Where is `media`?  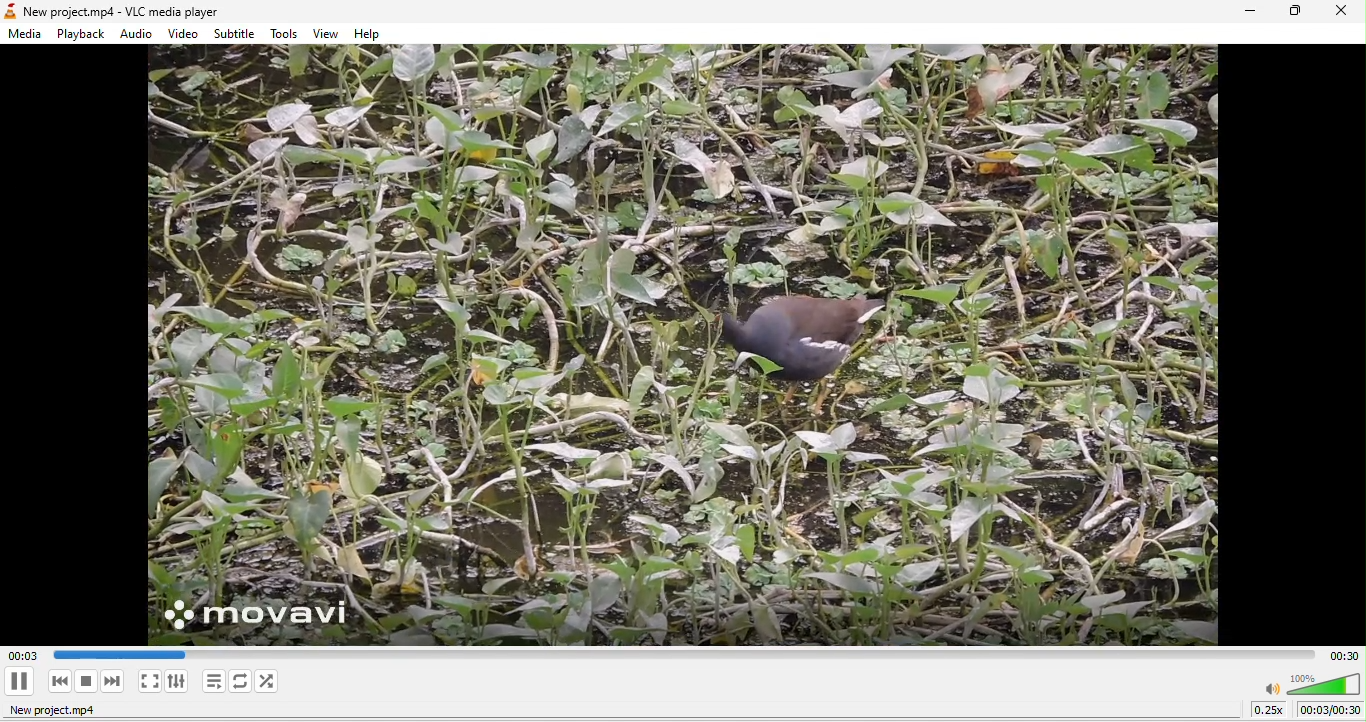 media is located at coordinates (24, 36).